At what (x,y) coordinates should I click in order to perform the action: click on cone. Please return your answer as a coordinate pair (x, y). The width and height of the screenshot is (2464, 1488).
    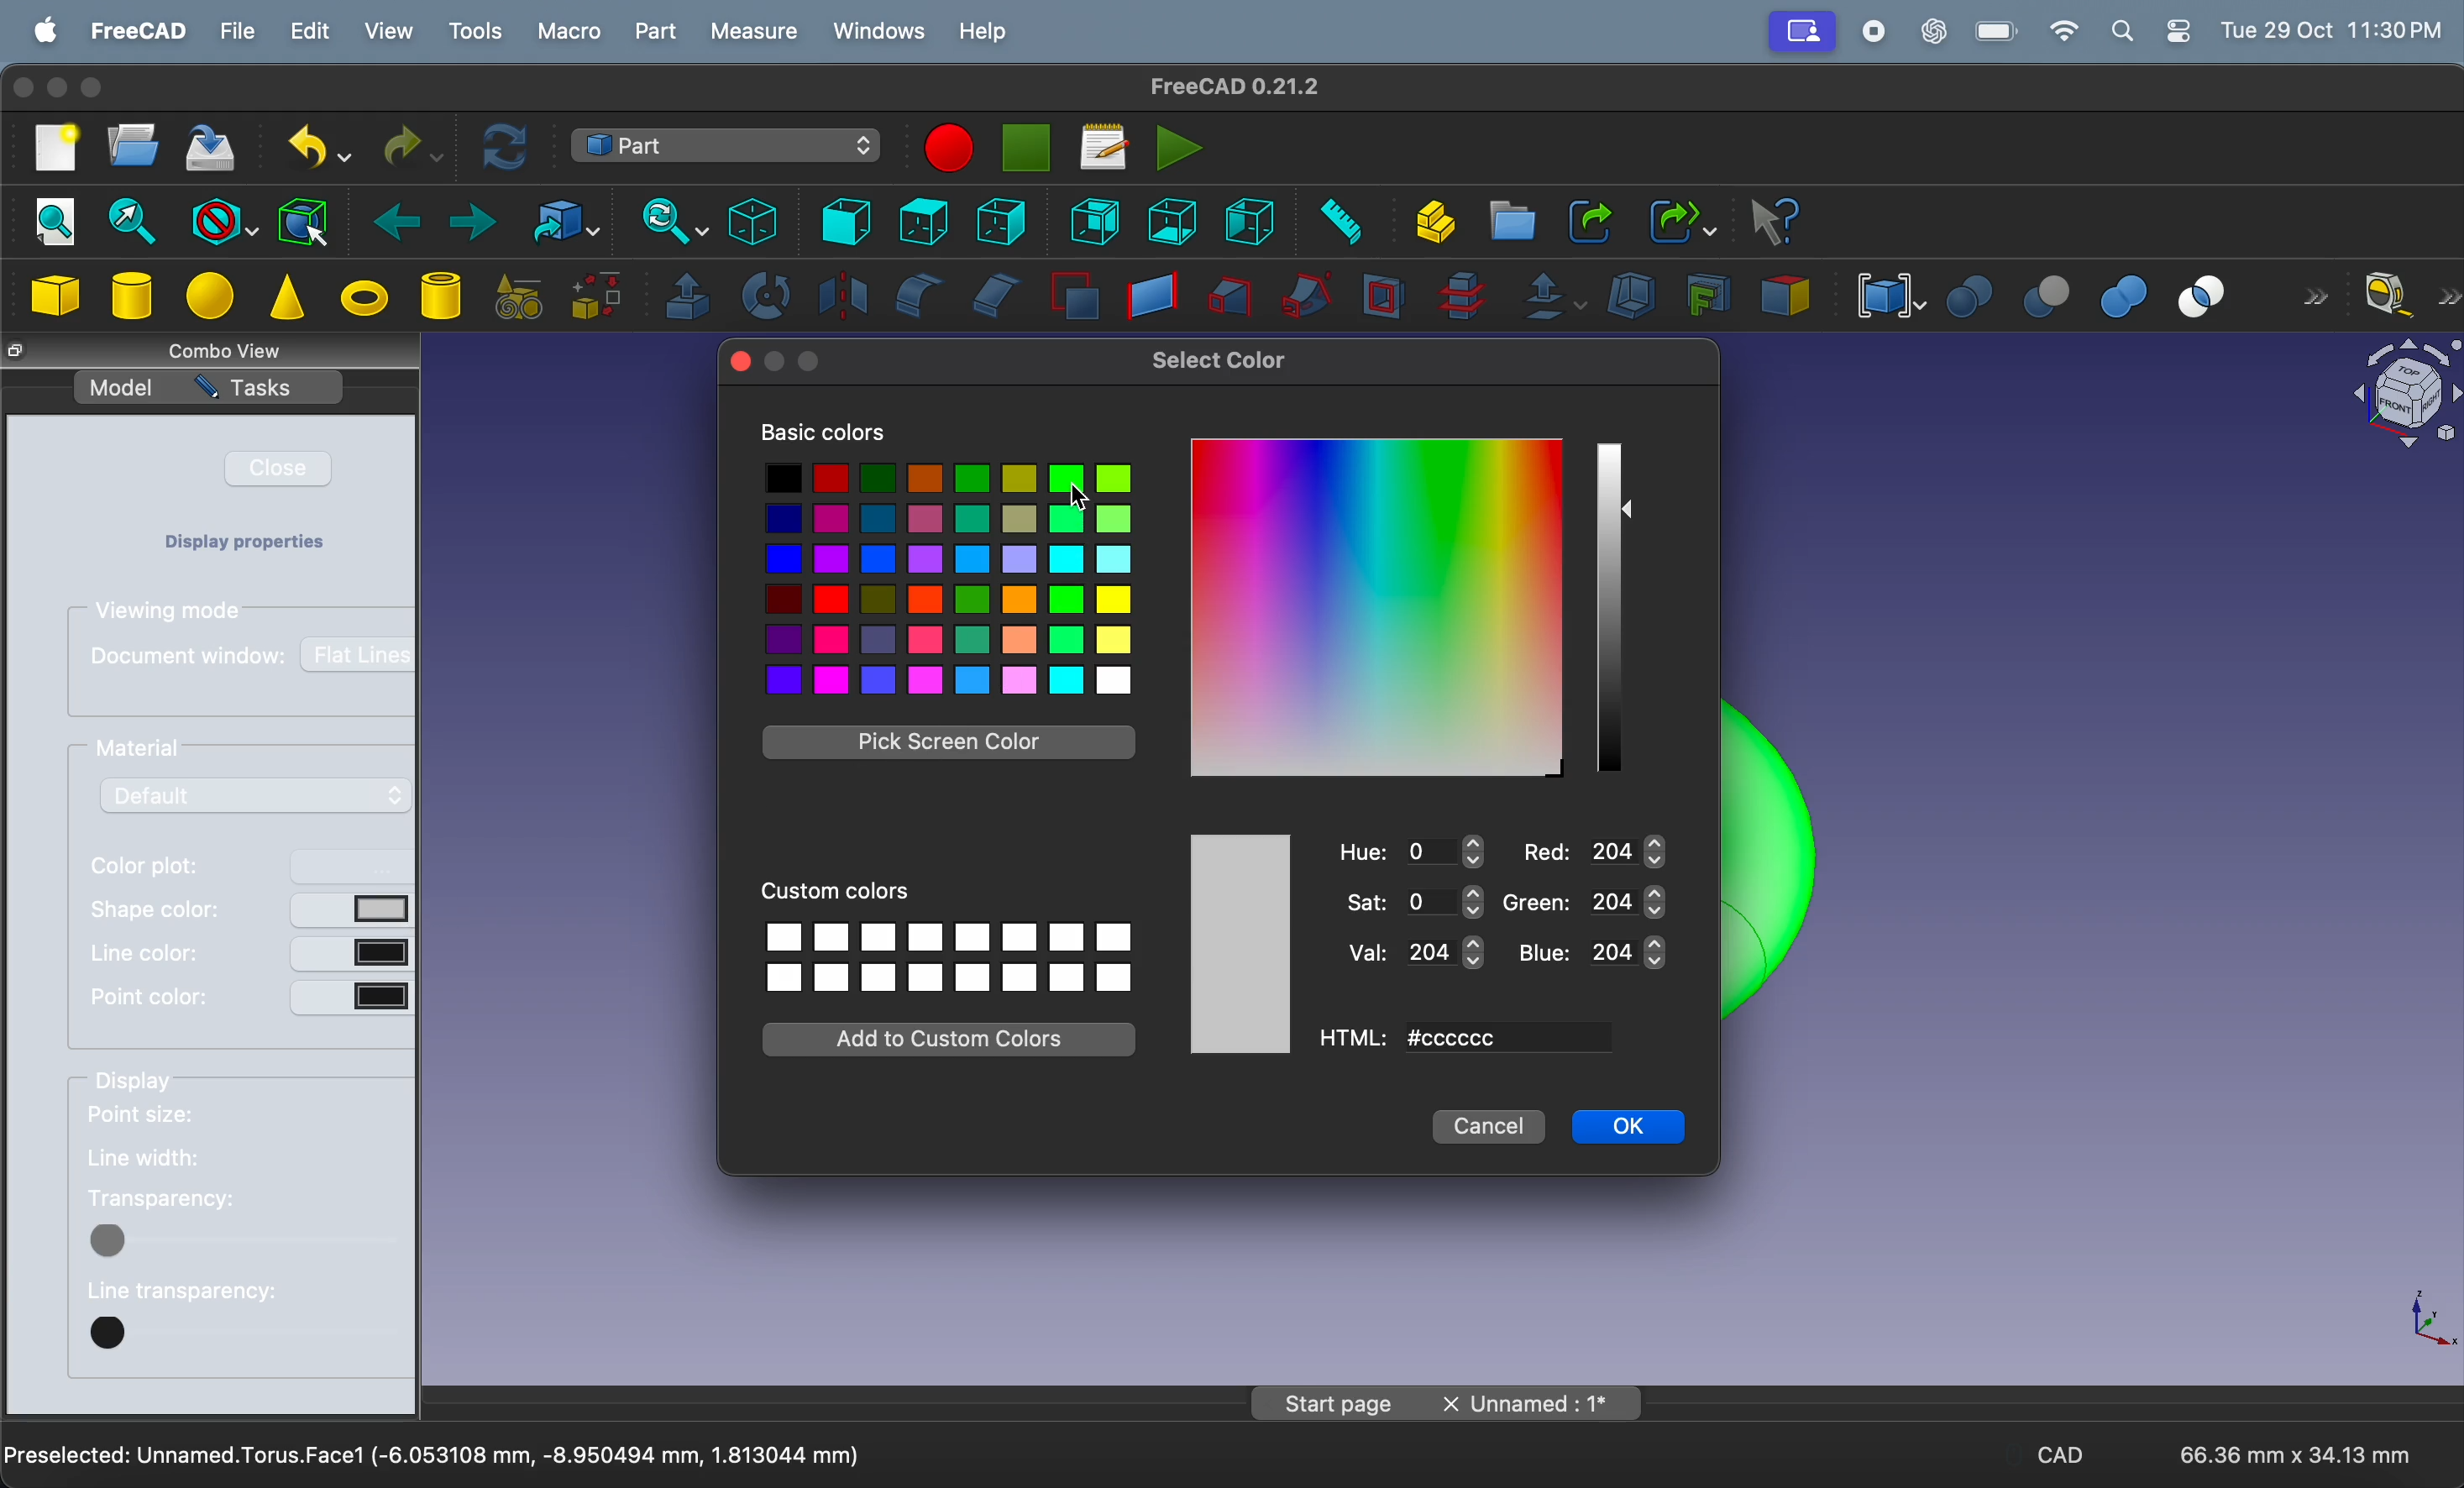
    Looking at the image, I should click on (287, 299).